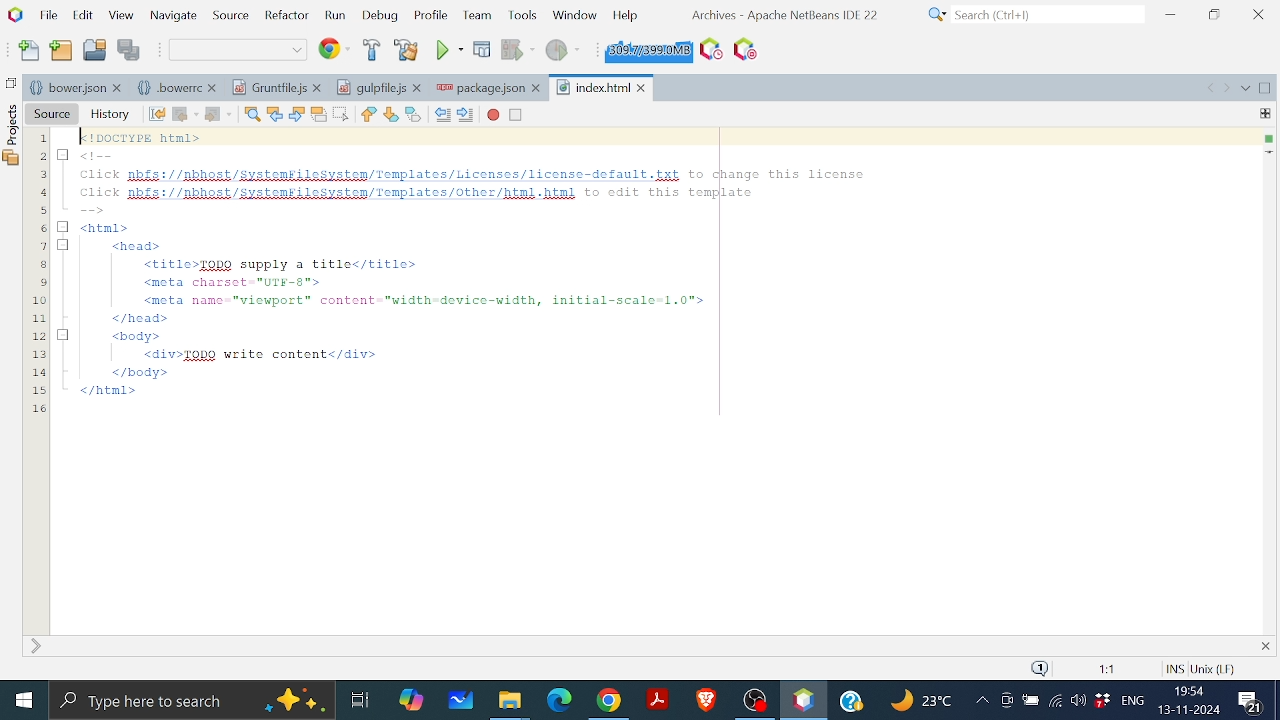  Describe the element at coordinates (1006, 703) in the screenshot. I see `Meet now` at that location.